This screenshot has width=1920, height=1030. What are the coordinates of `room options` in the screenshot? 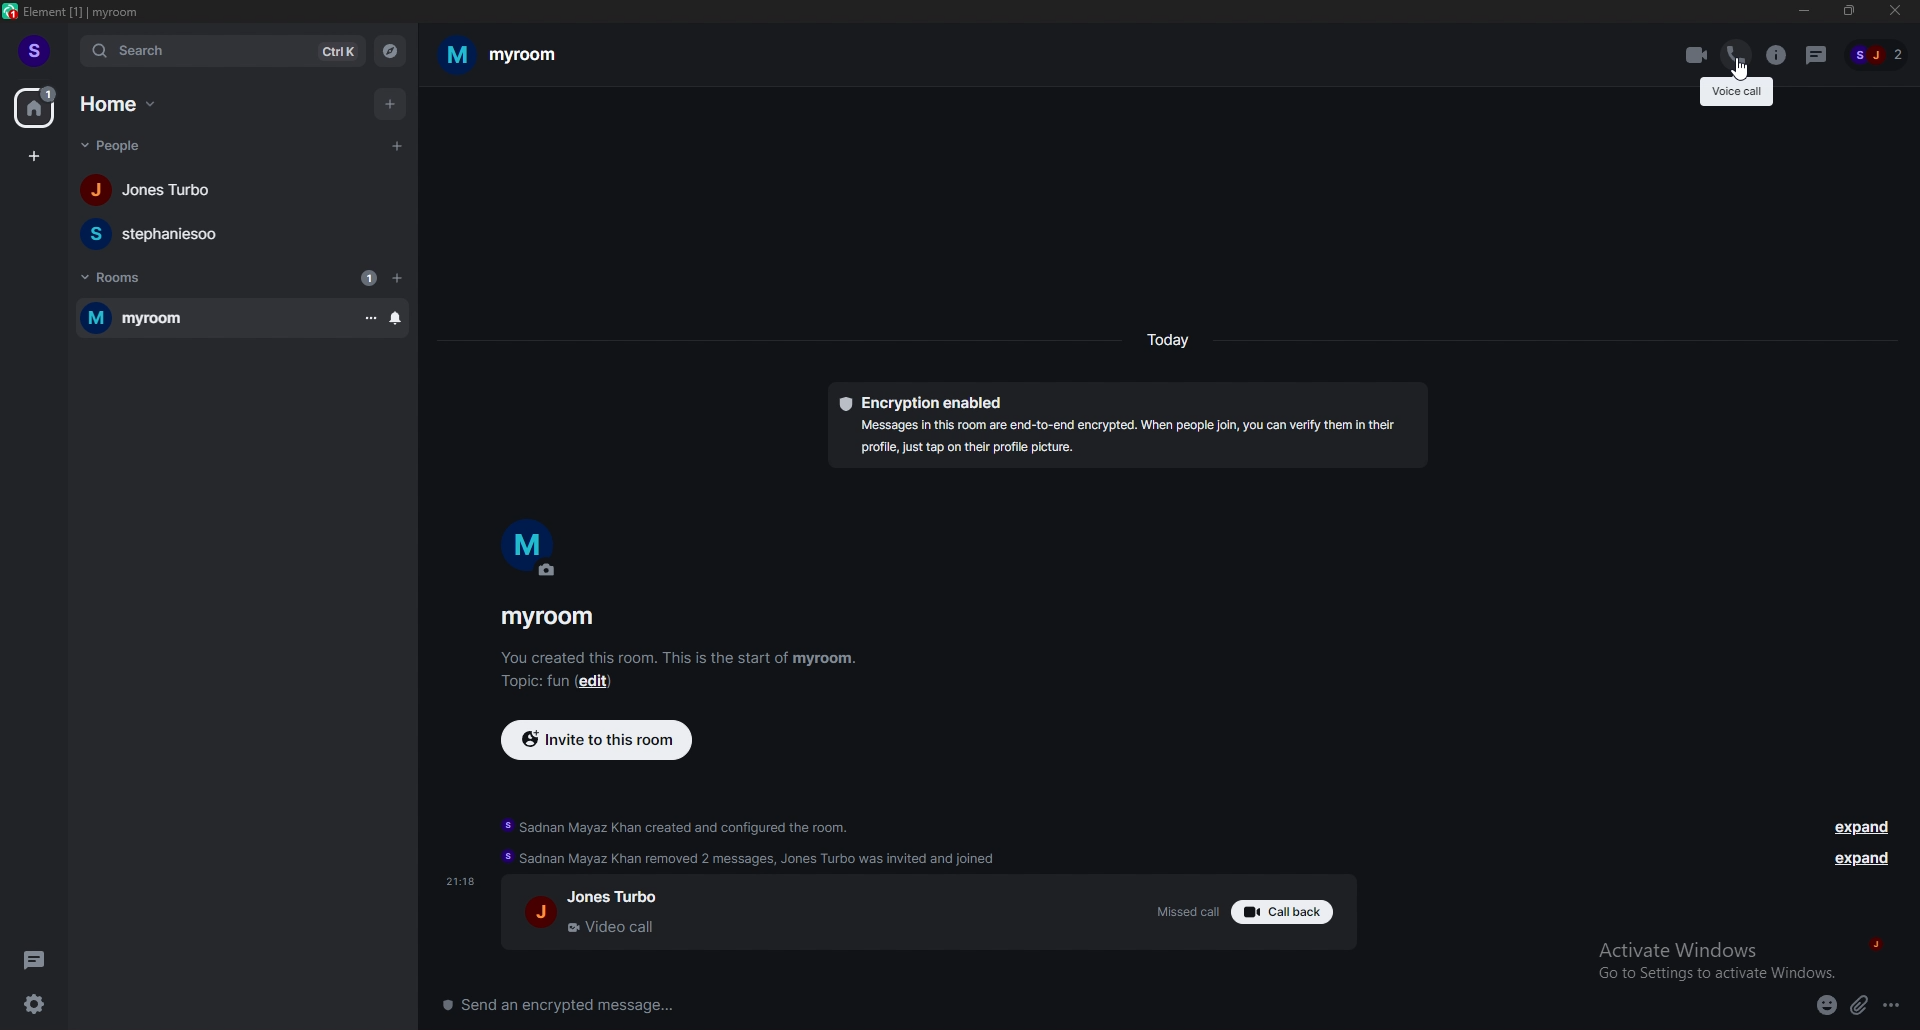 It's located at (369, 316).